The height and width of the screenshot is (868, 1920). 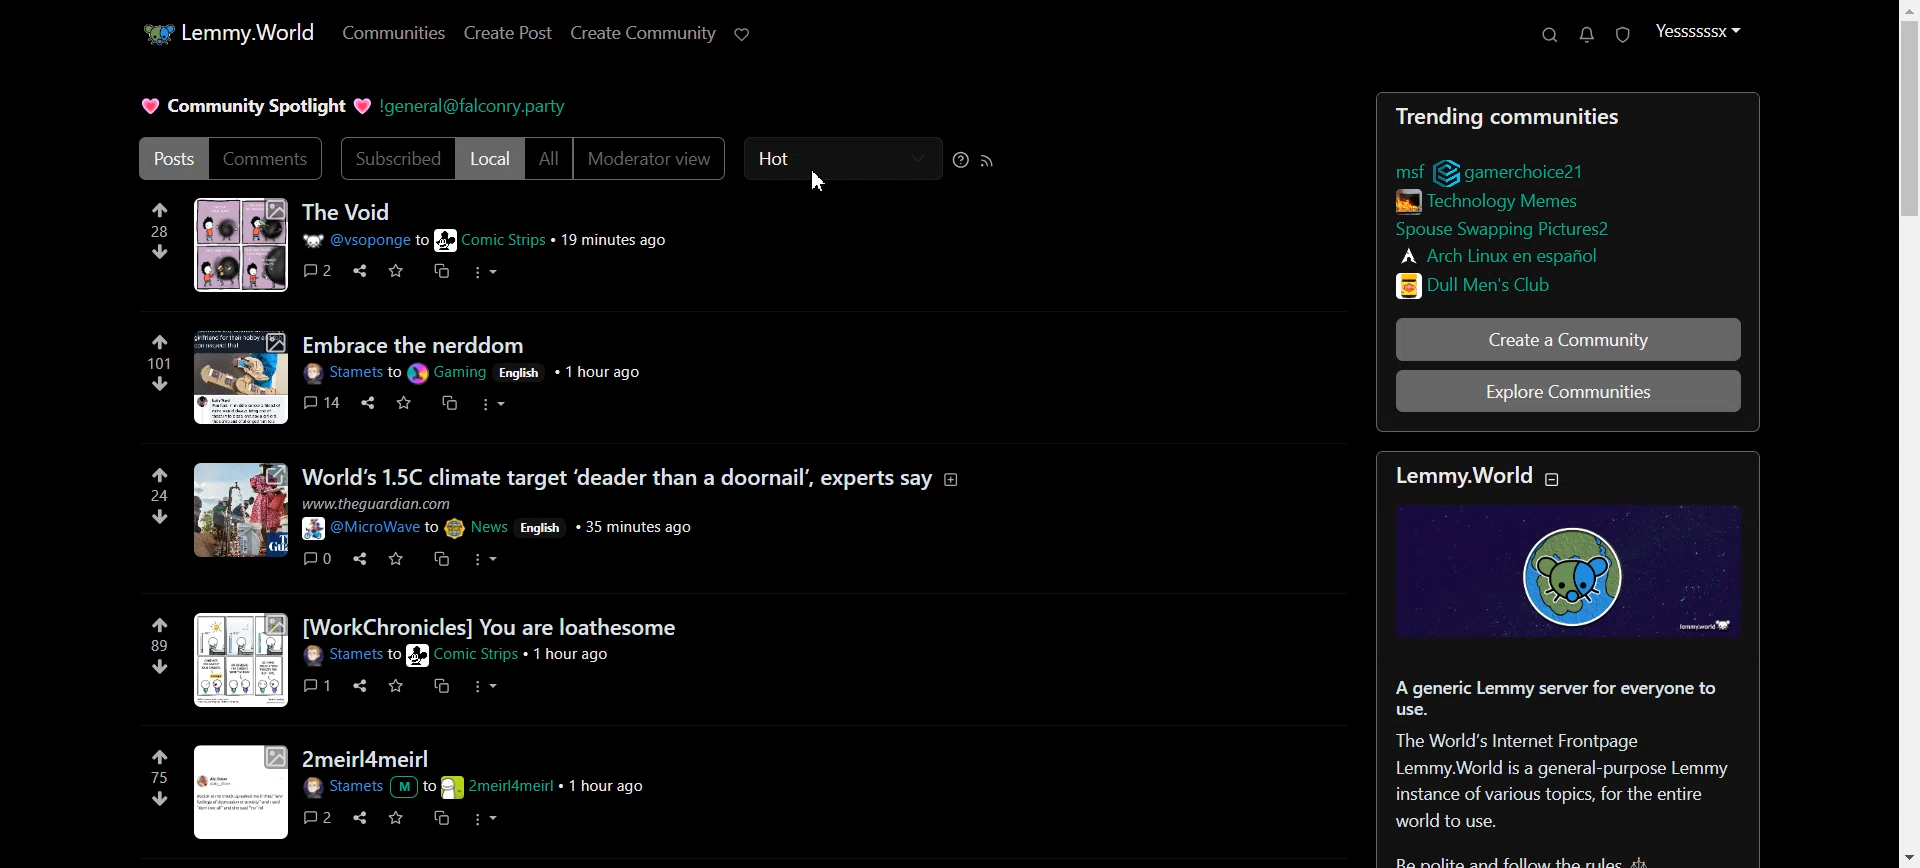 I want to click on share, so click(x=367, y=400).